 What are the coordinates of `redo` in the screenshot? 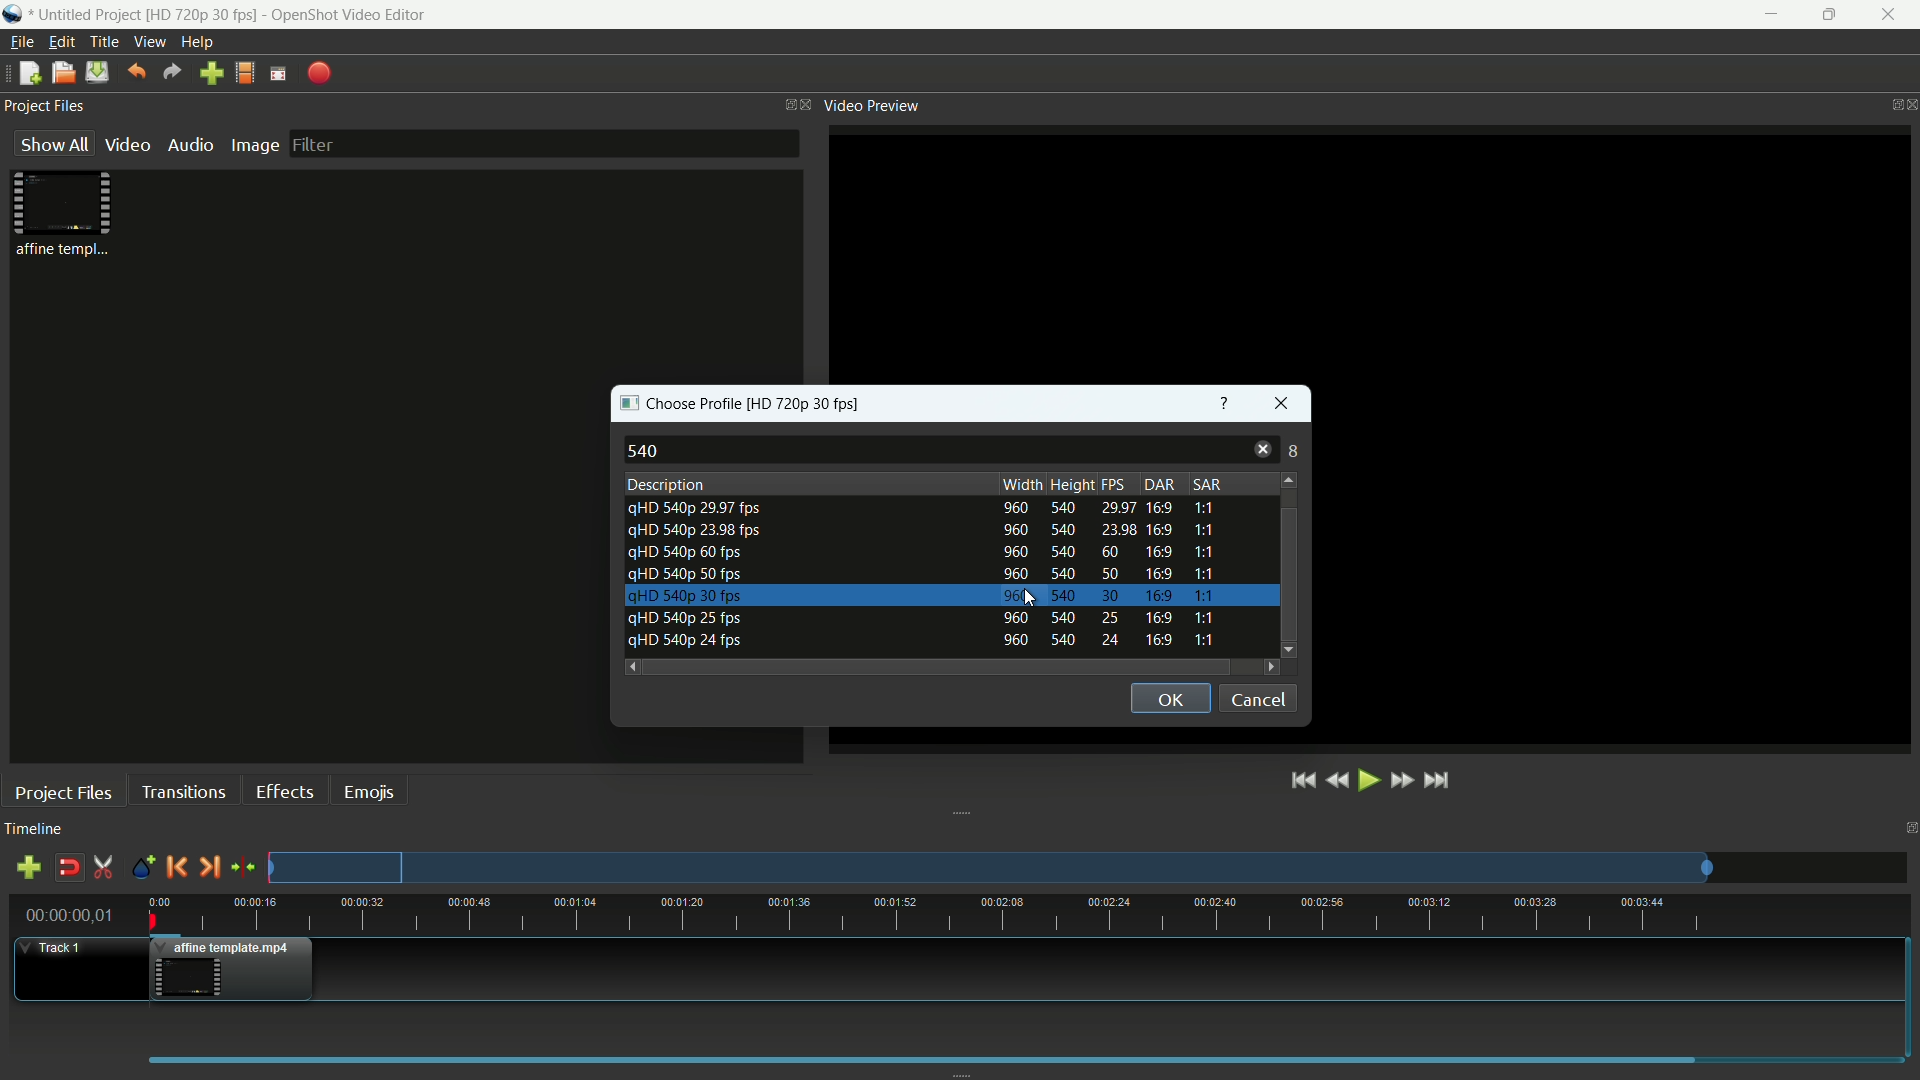 It's located at (173, 72).